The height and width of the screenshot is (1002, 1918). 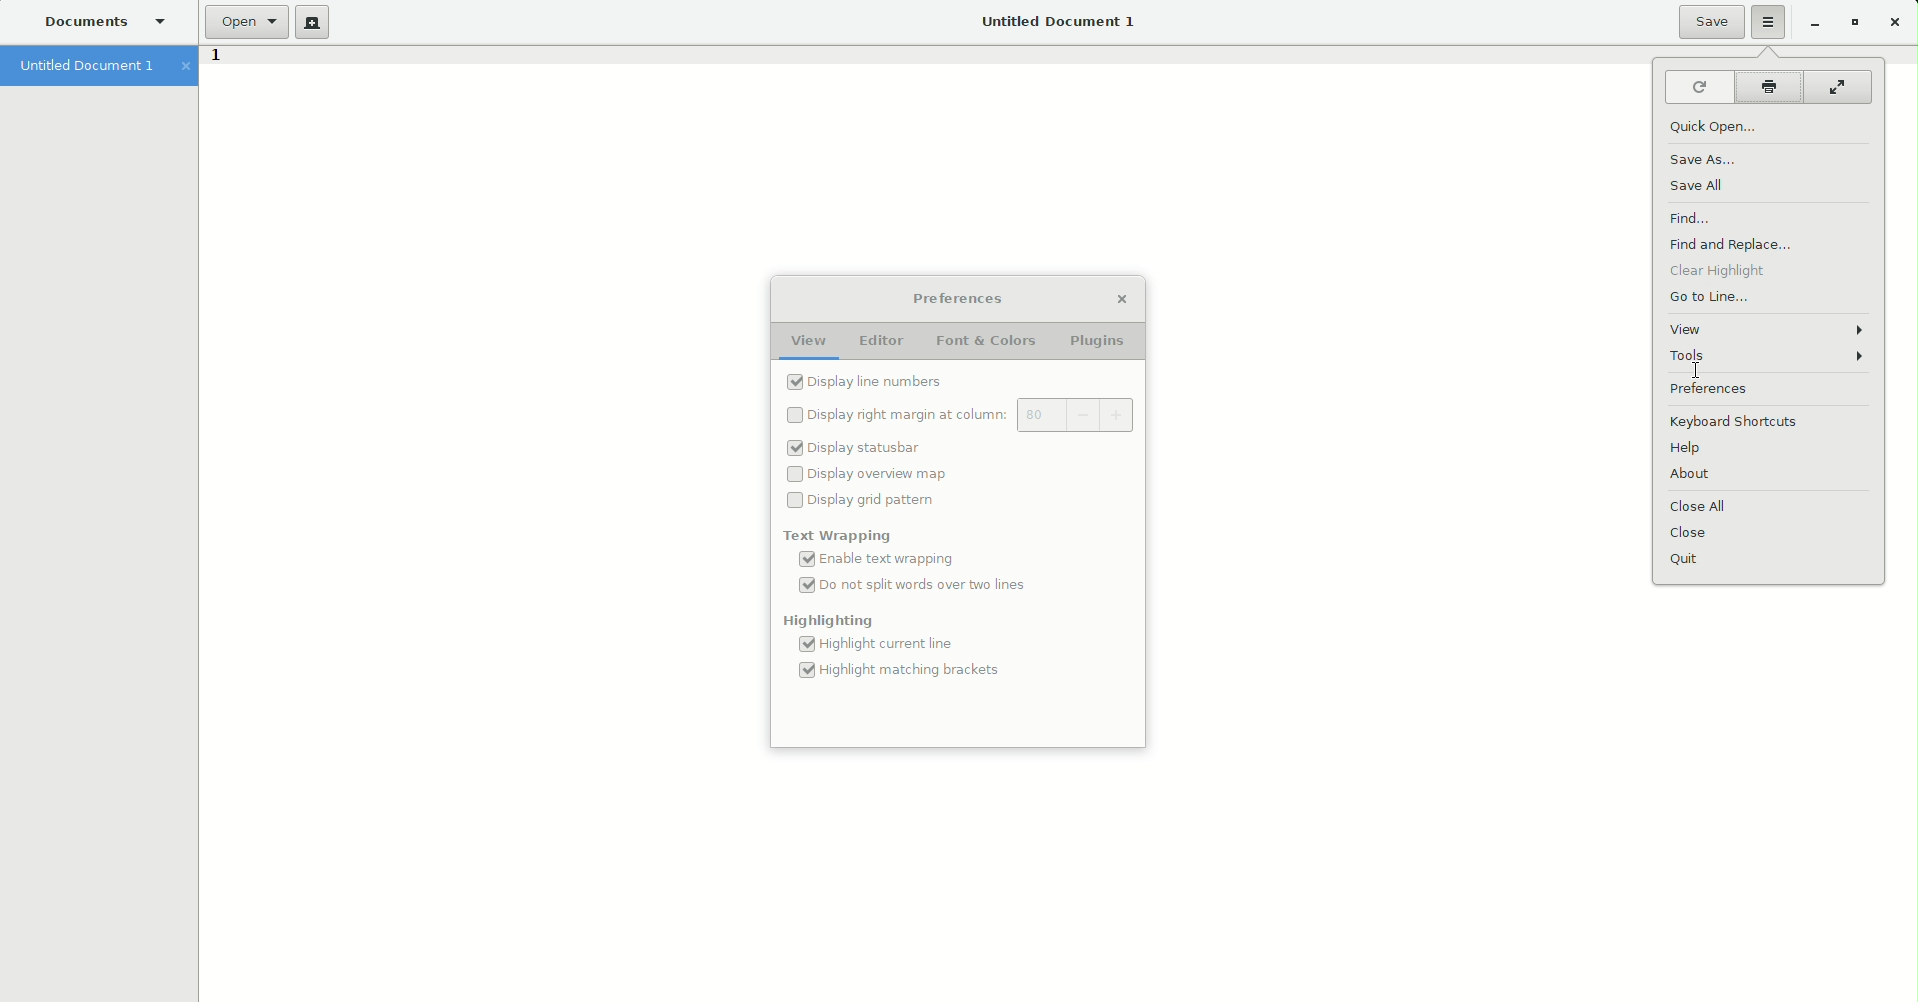 I want to click on Untitled document 1, so click(x=99, y=67).